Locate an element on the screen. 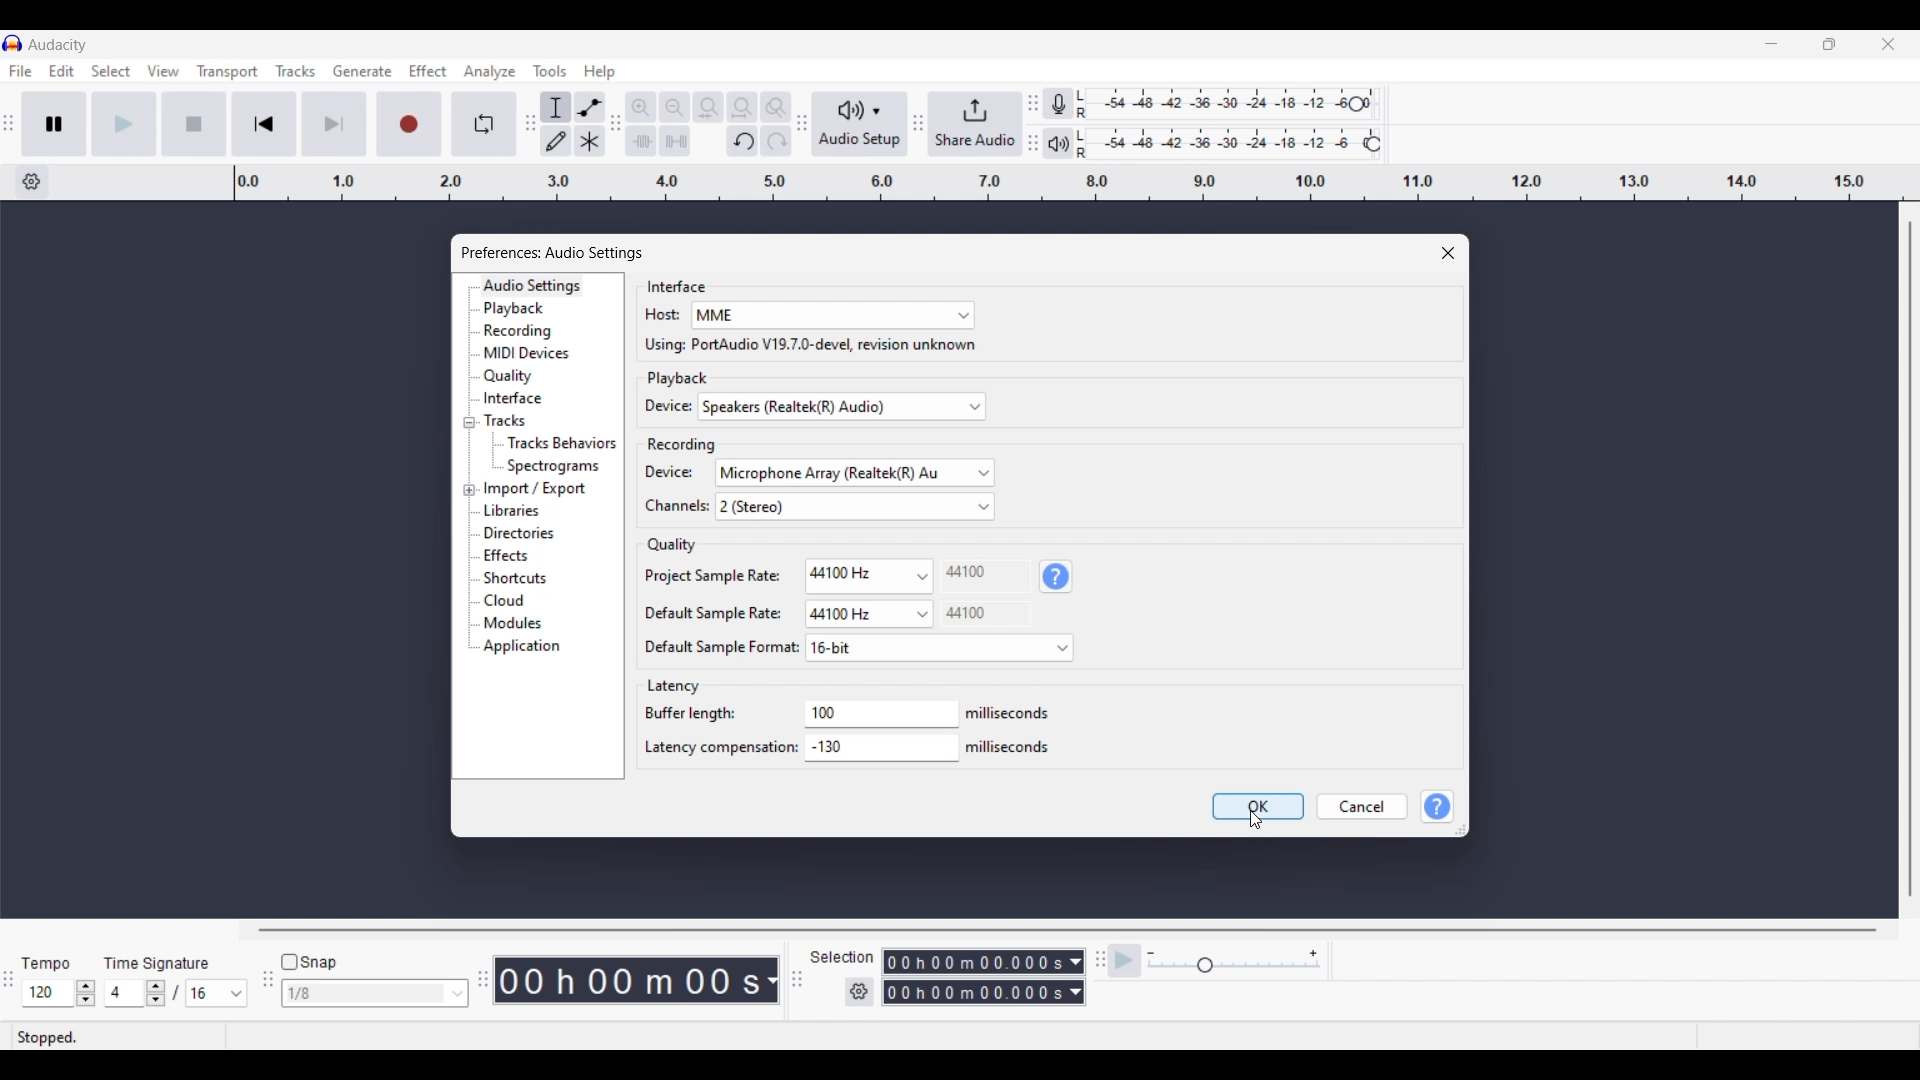 This screenshot has height=1080, width=1920. Generate menu is located at coordinates (362, 71).